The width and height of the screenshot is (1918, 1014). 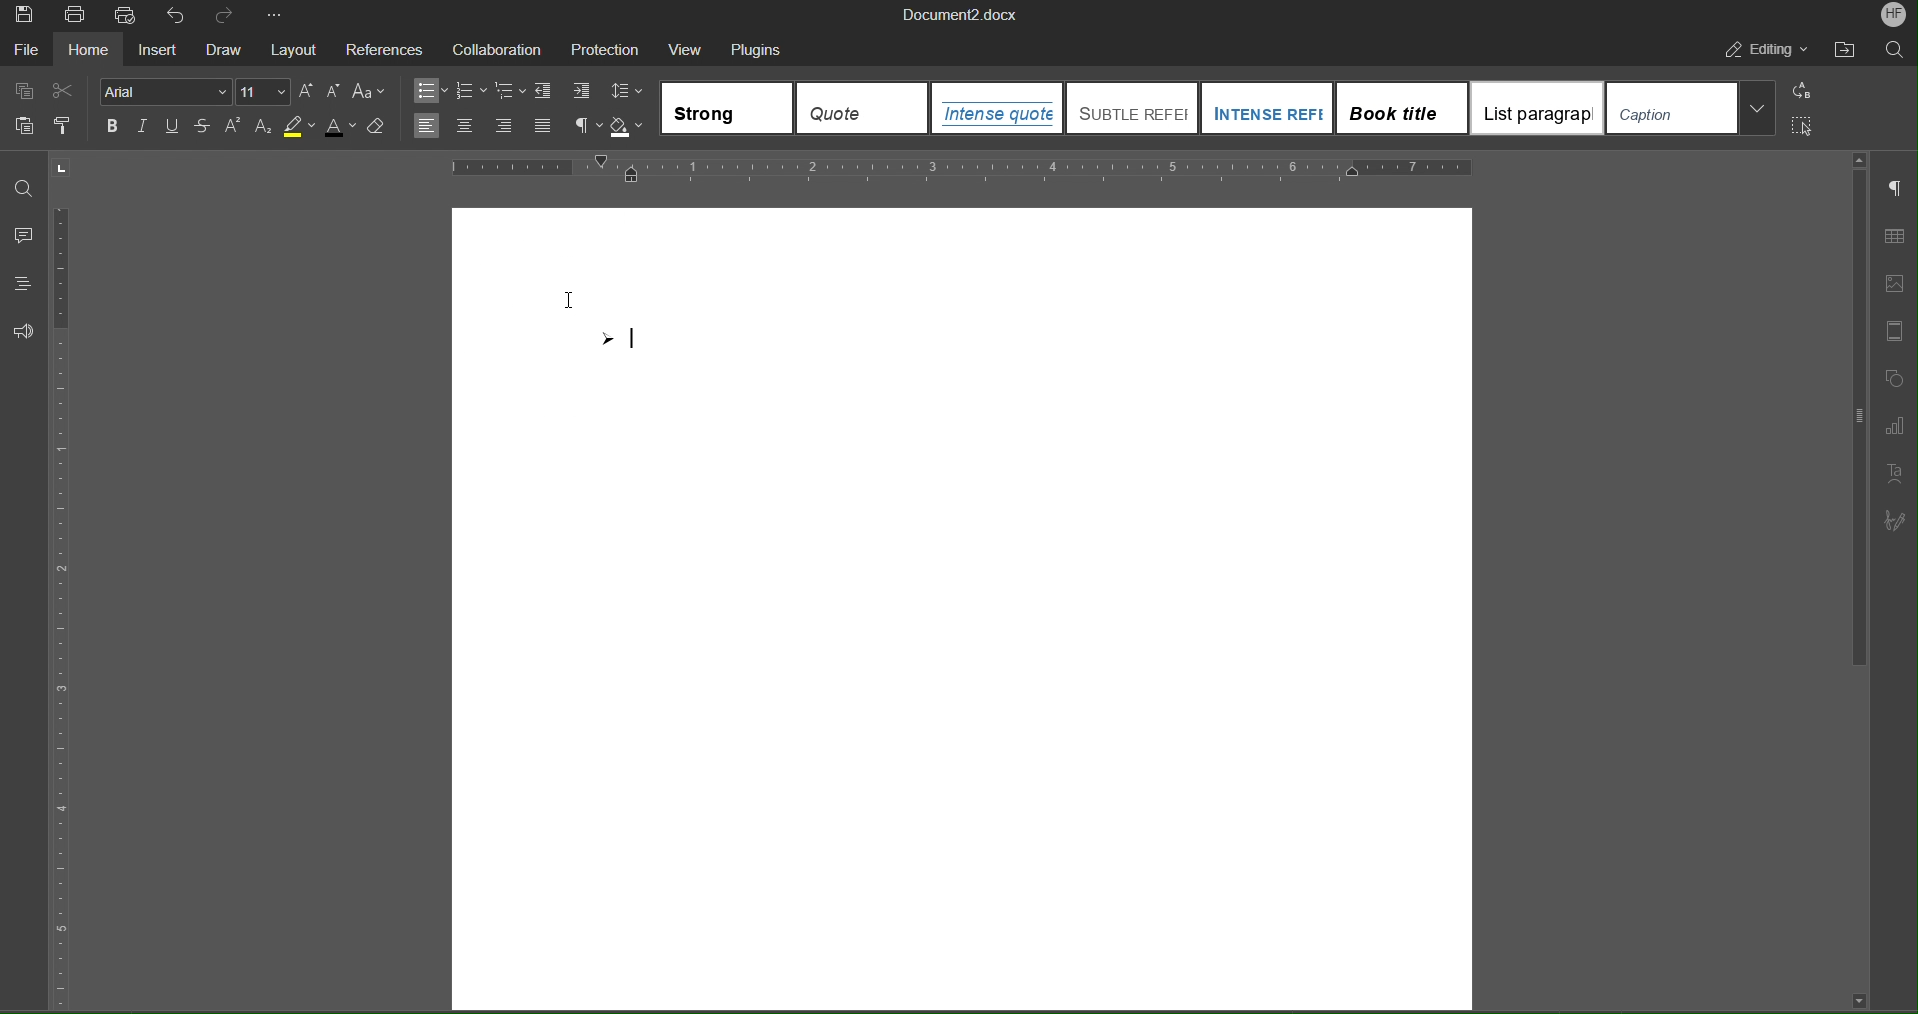 What do you see at coordinates (144, 126) in the screenshot?
I see `Italics` at bounding box center [144, 126].